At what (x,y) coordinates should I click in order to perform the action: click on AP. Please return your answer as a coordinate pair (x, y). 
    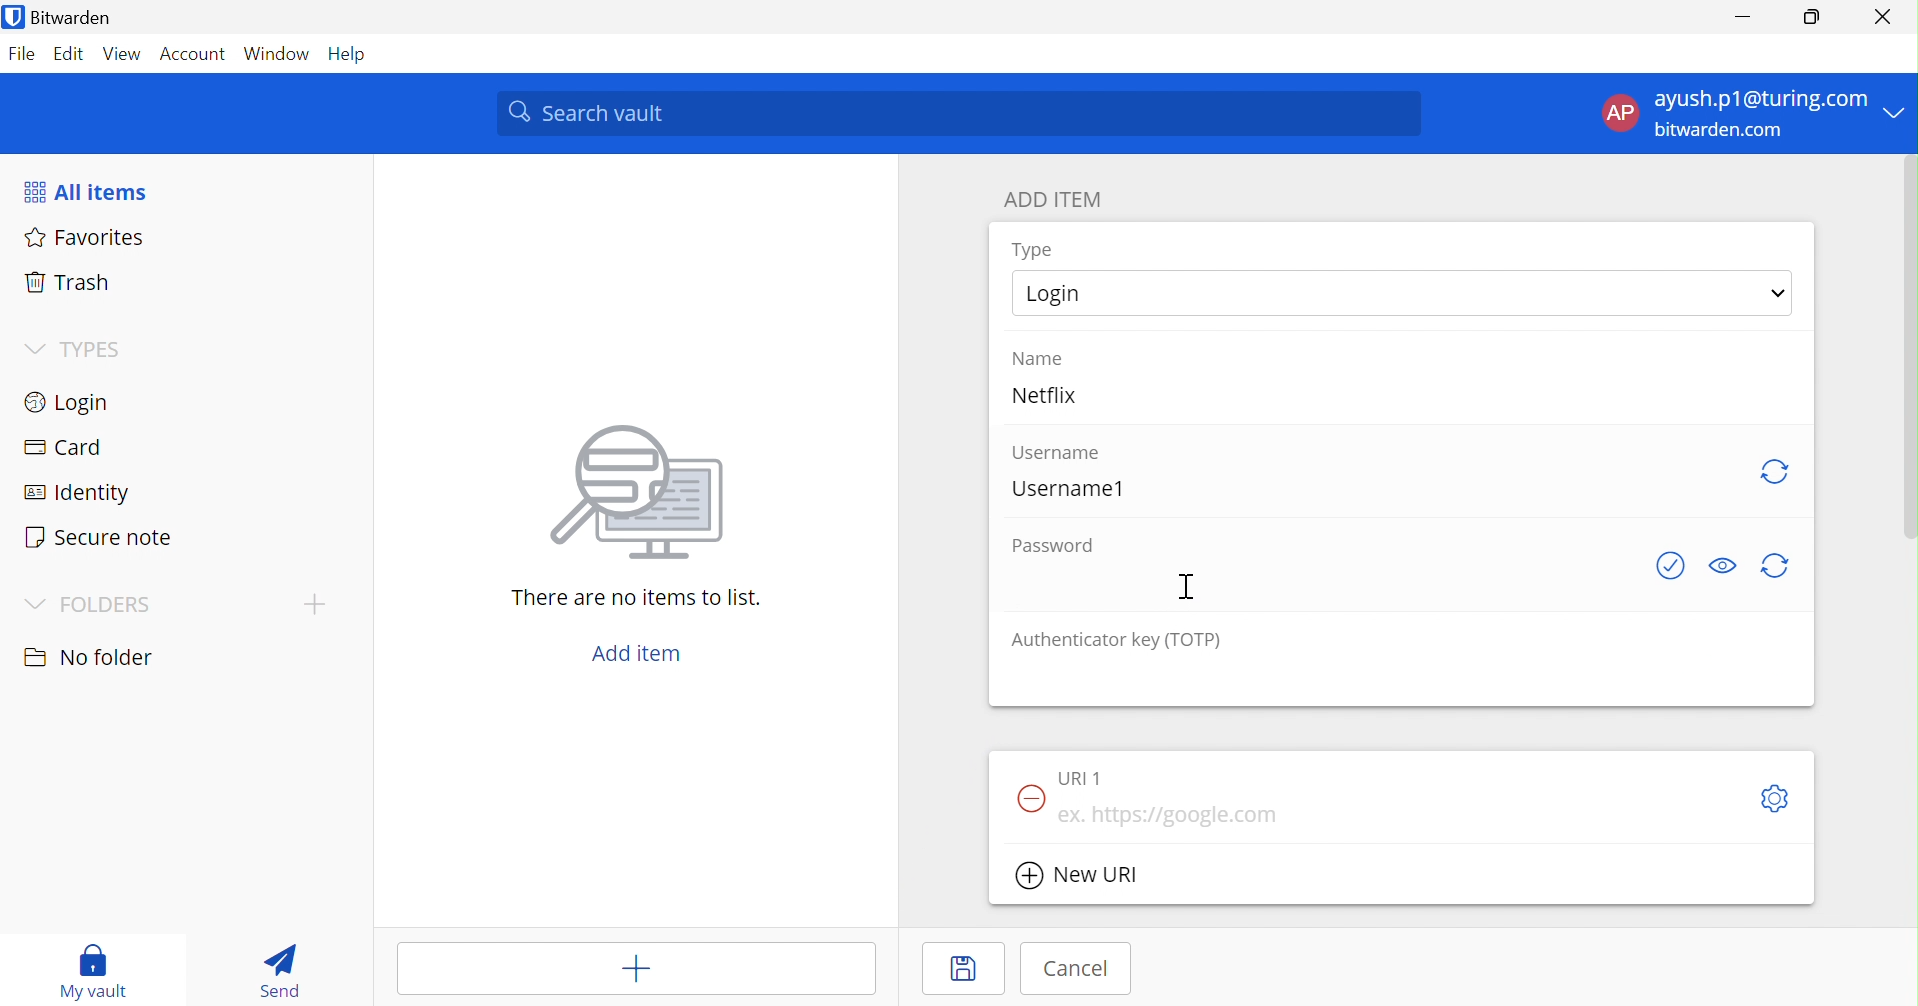
    Looking at the image, I should click on (1620, 113).